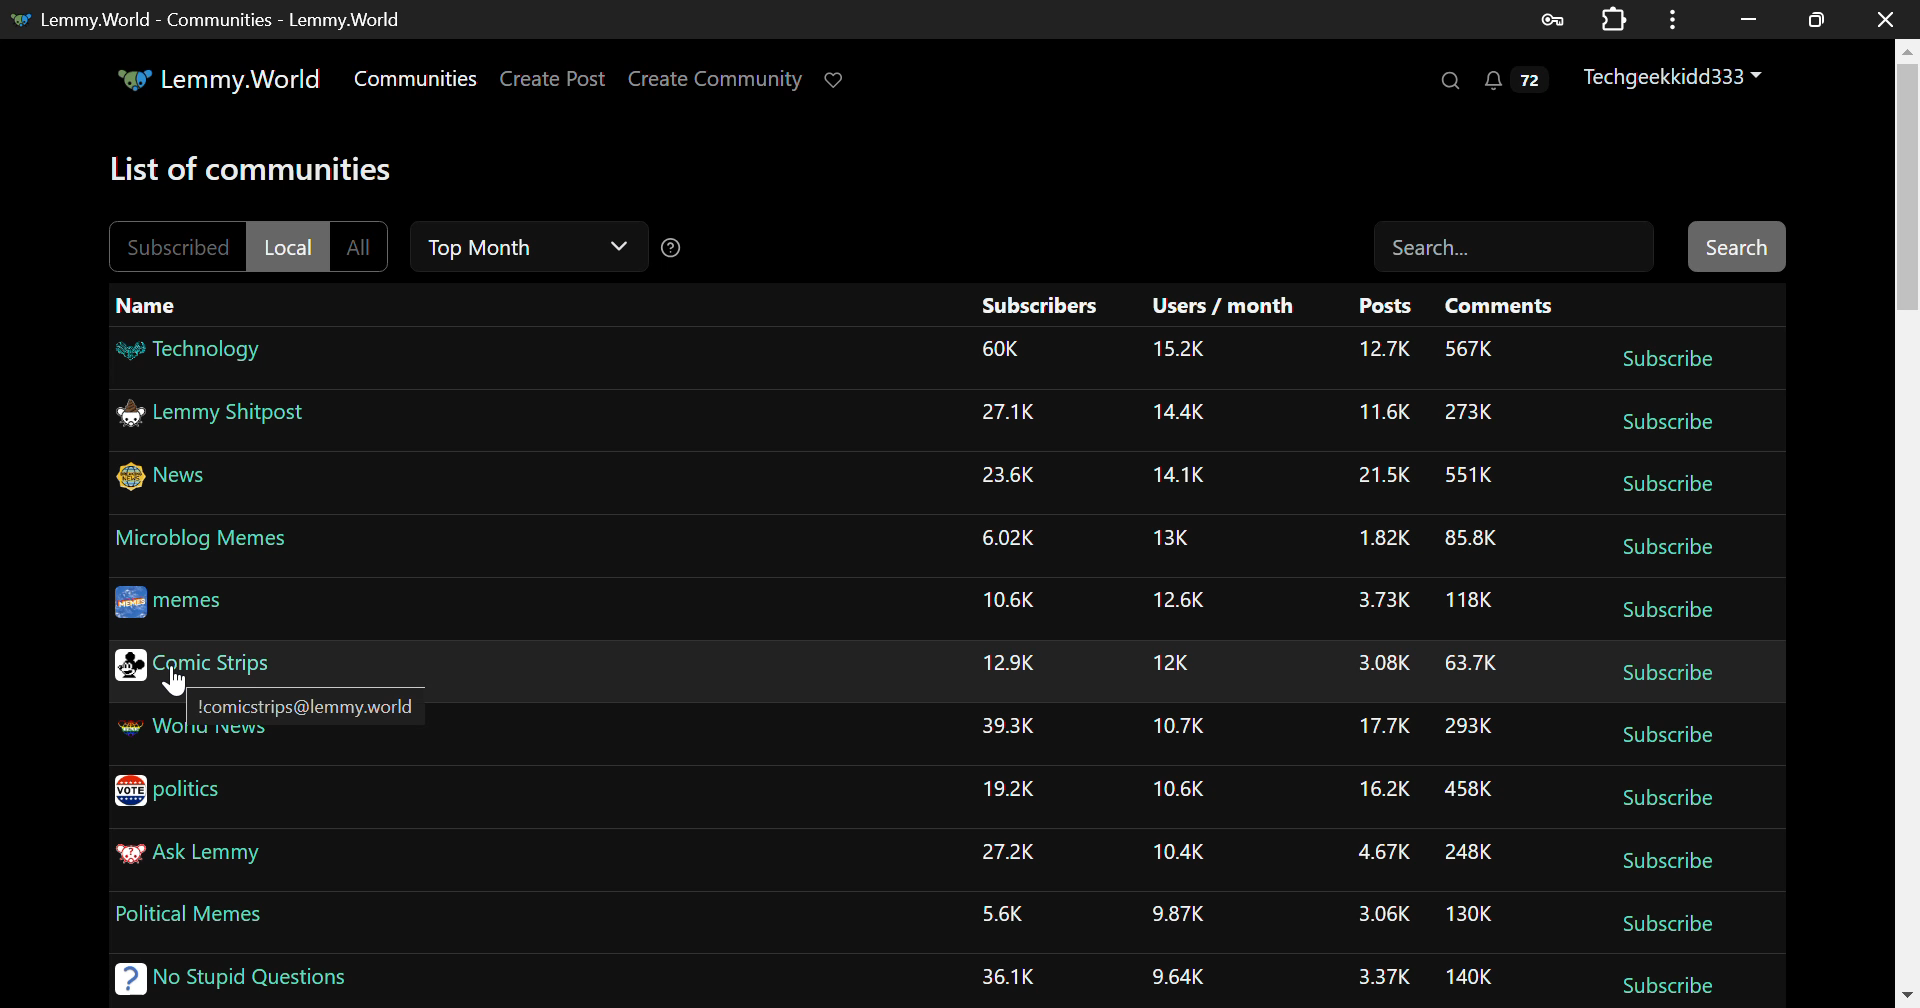 The image size is (1920, 1008). Describe the element at coordinates (1474, 661) in the screenshot. I see `Amount` at that location.